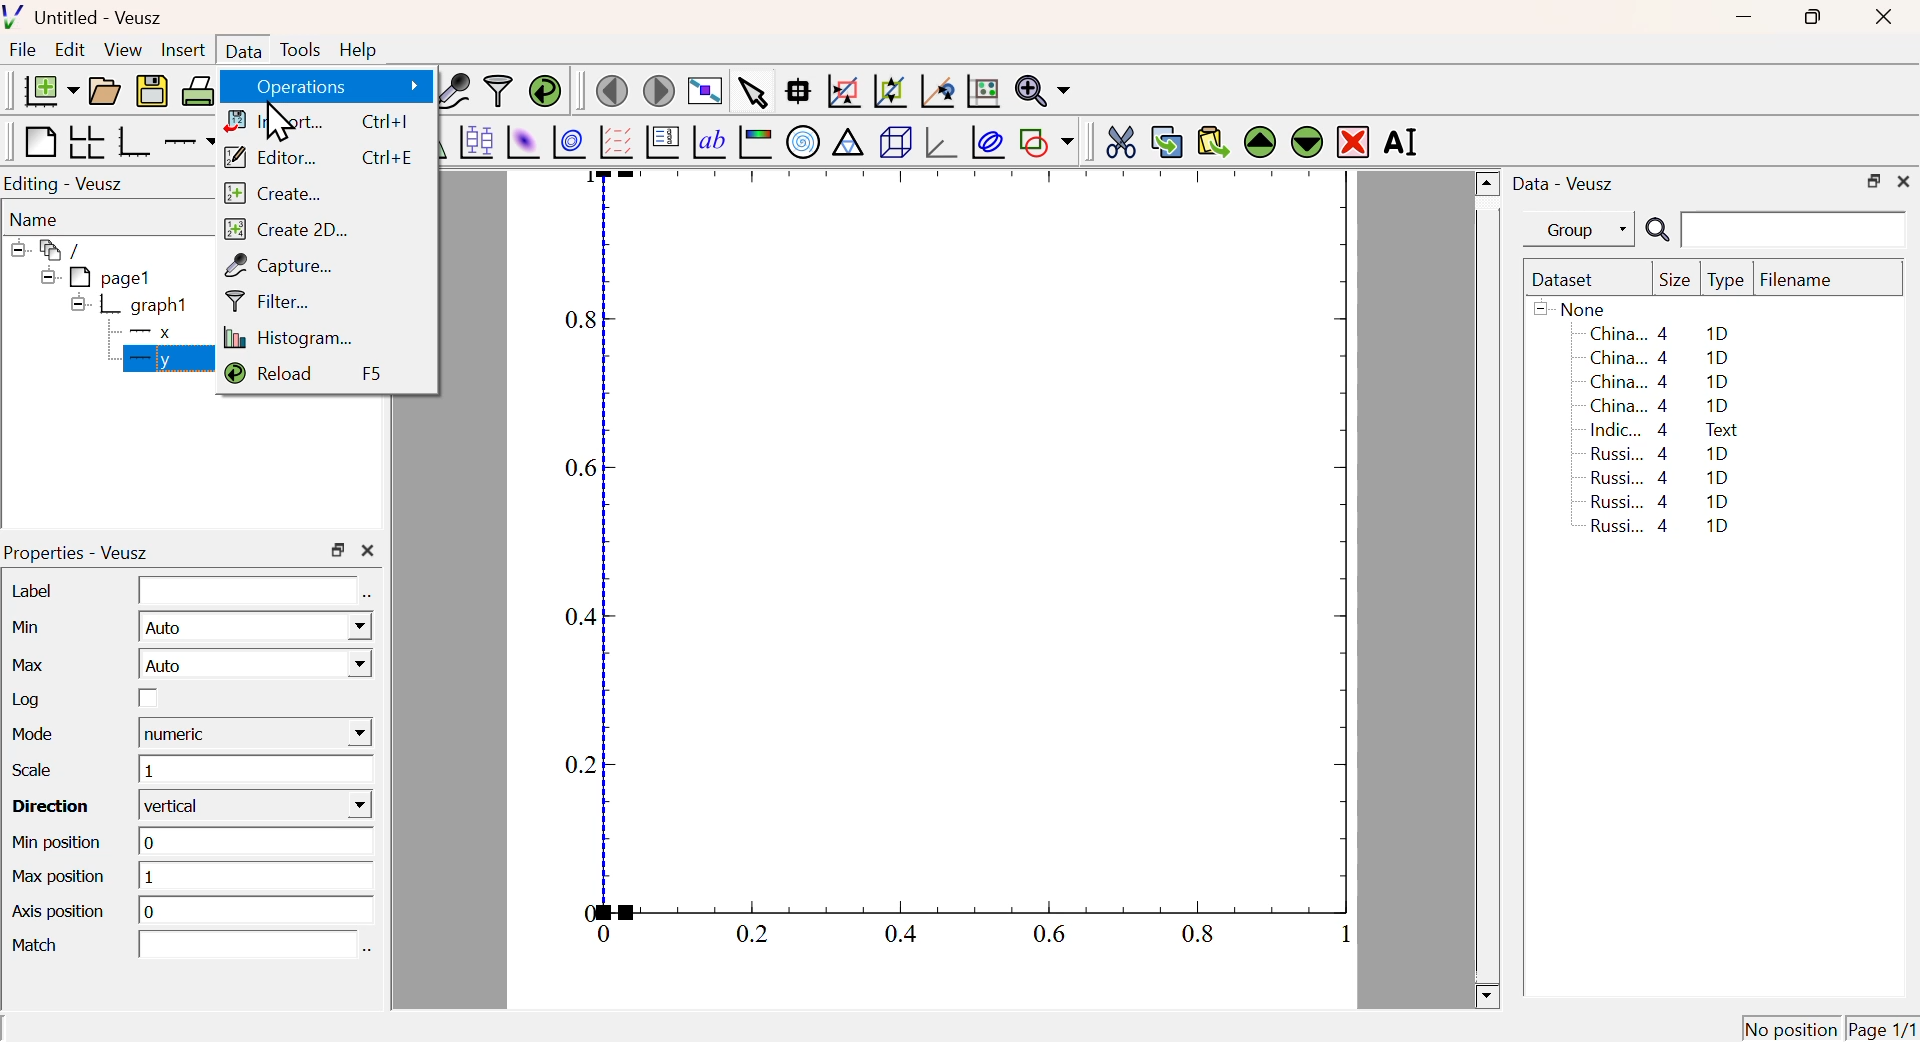  I want to click on Click to reset graph axes, so click(934, 92).